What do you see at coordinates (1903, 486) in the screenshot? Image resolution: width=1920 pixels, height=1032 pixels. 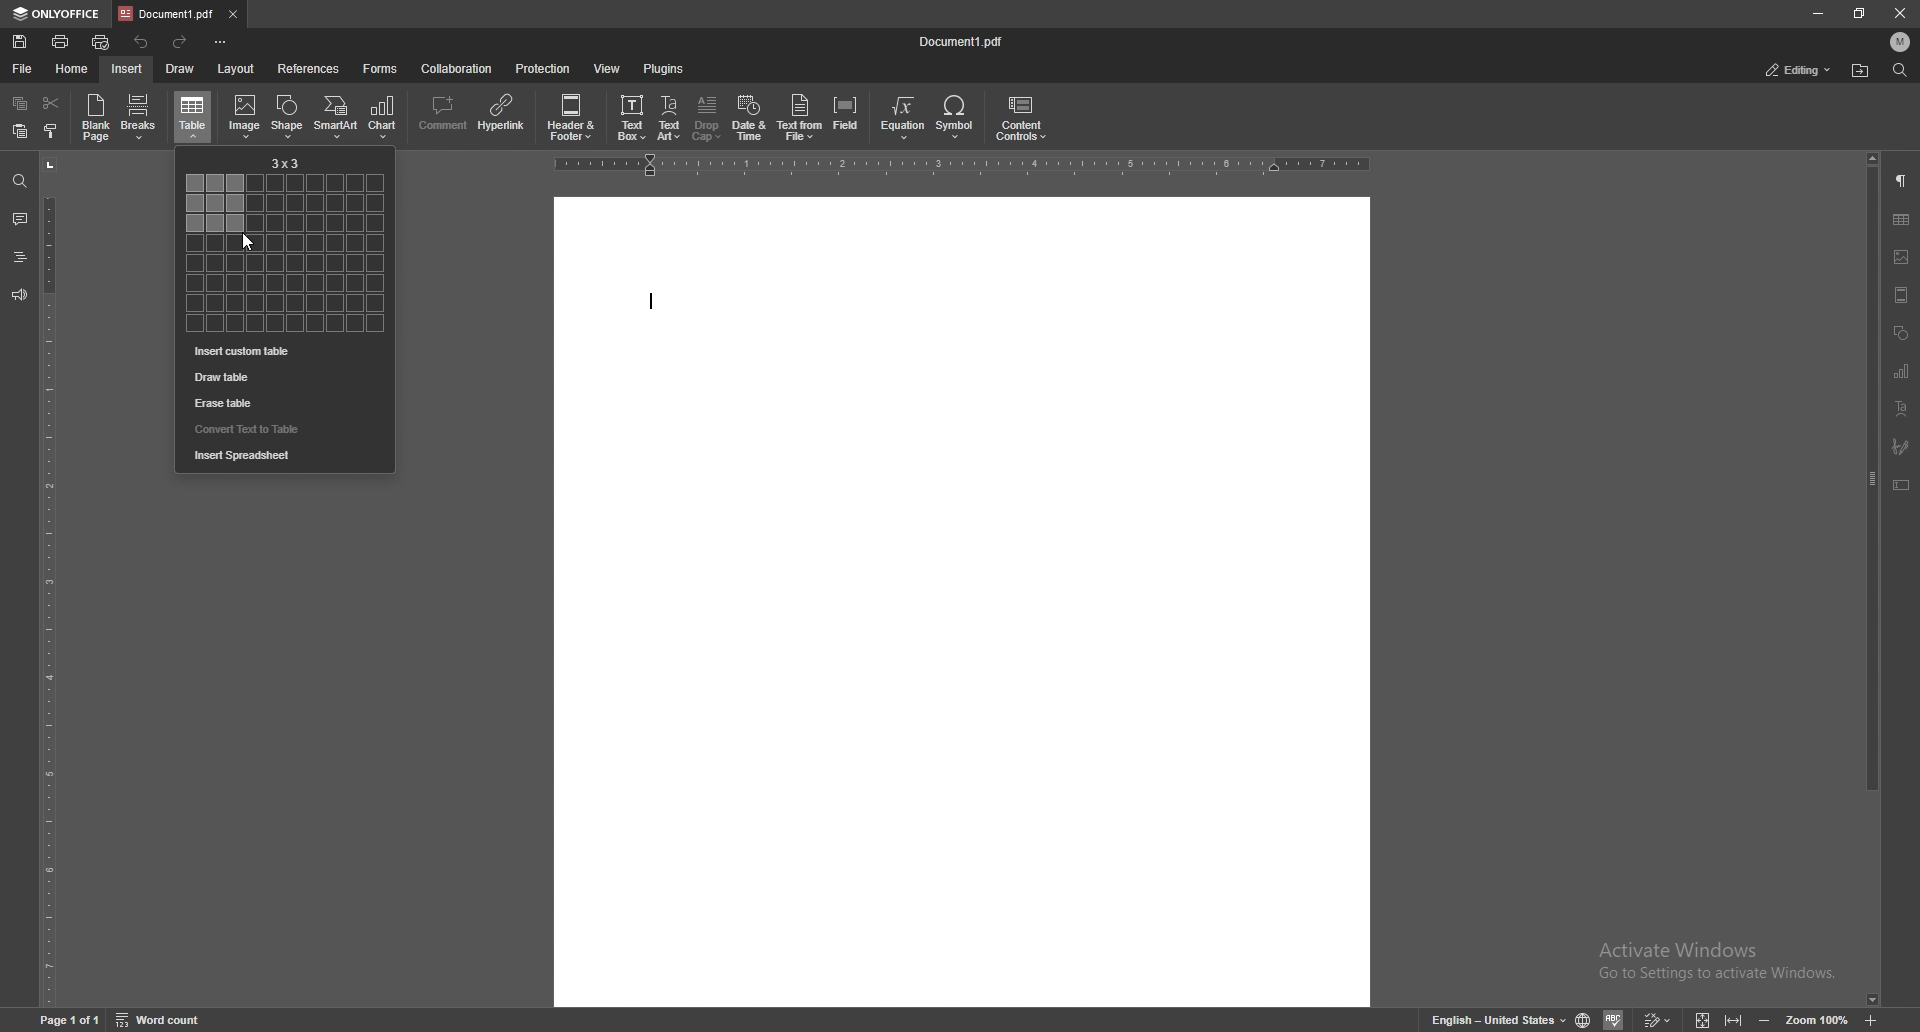 I see `text box` at bounding box center [1903, 486].